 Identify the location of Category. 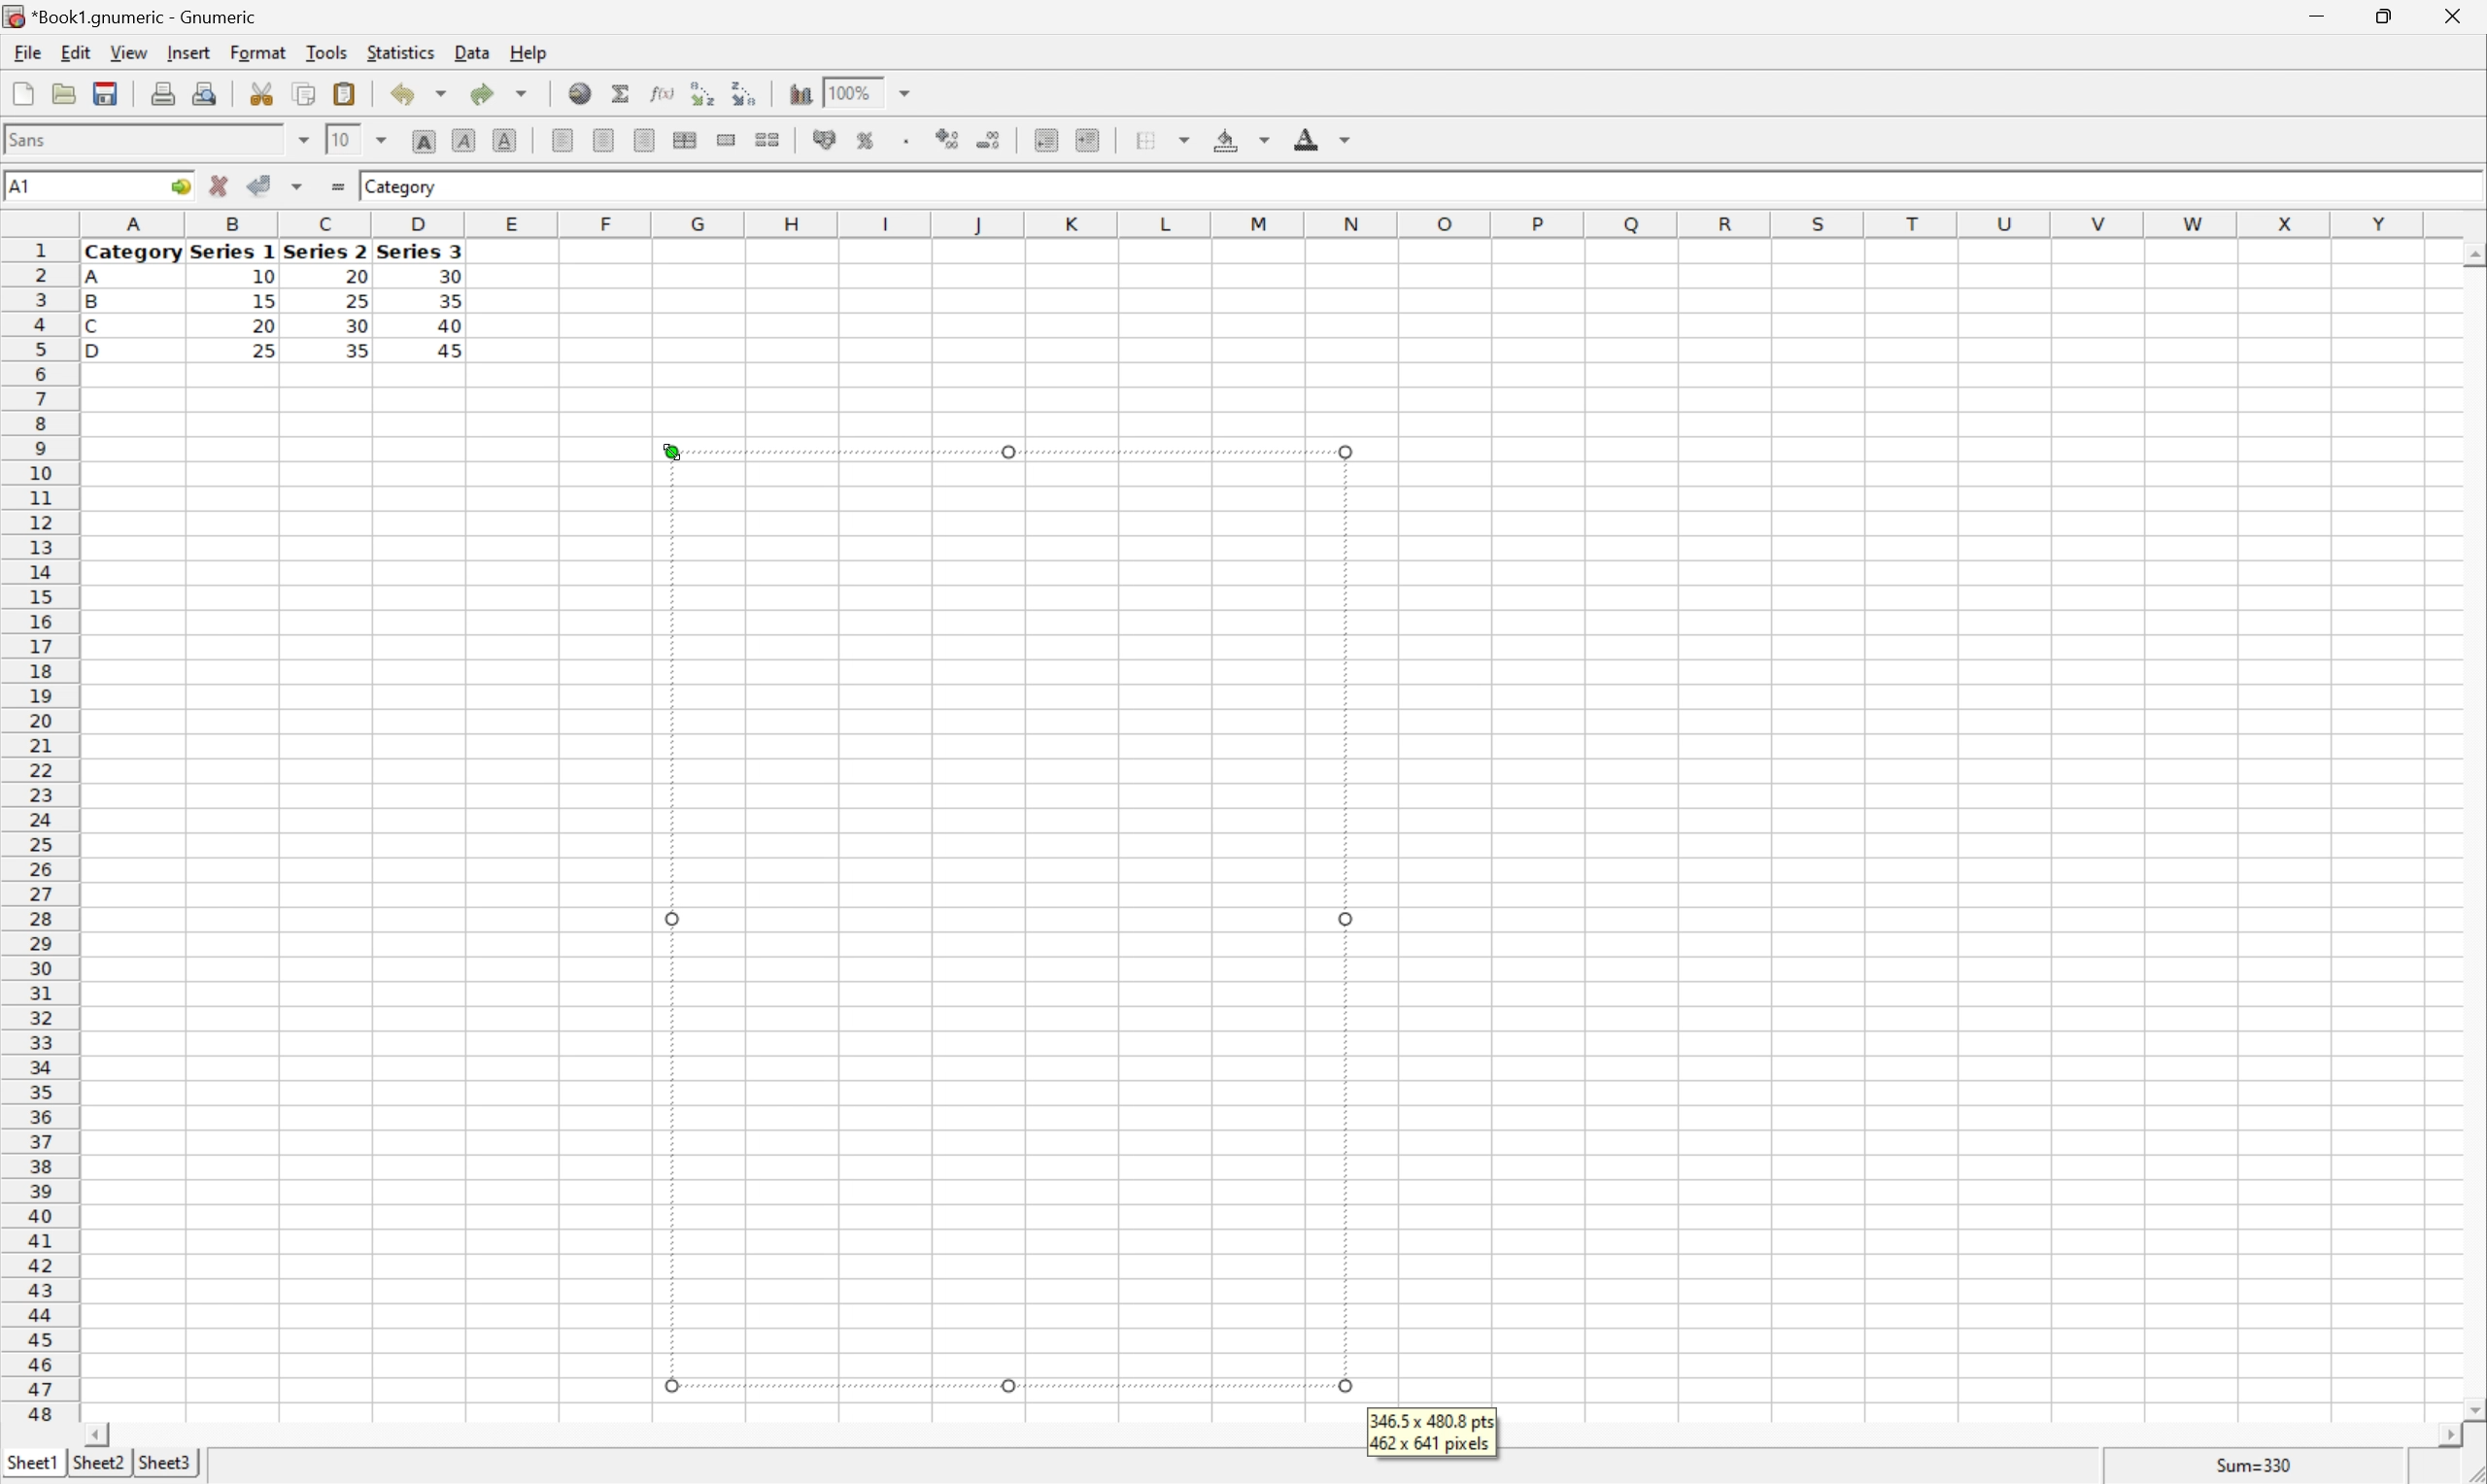
(403, 188).